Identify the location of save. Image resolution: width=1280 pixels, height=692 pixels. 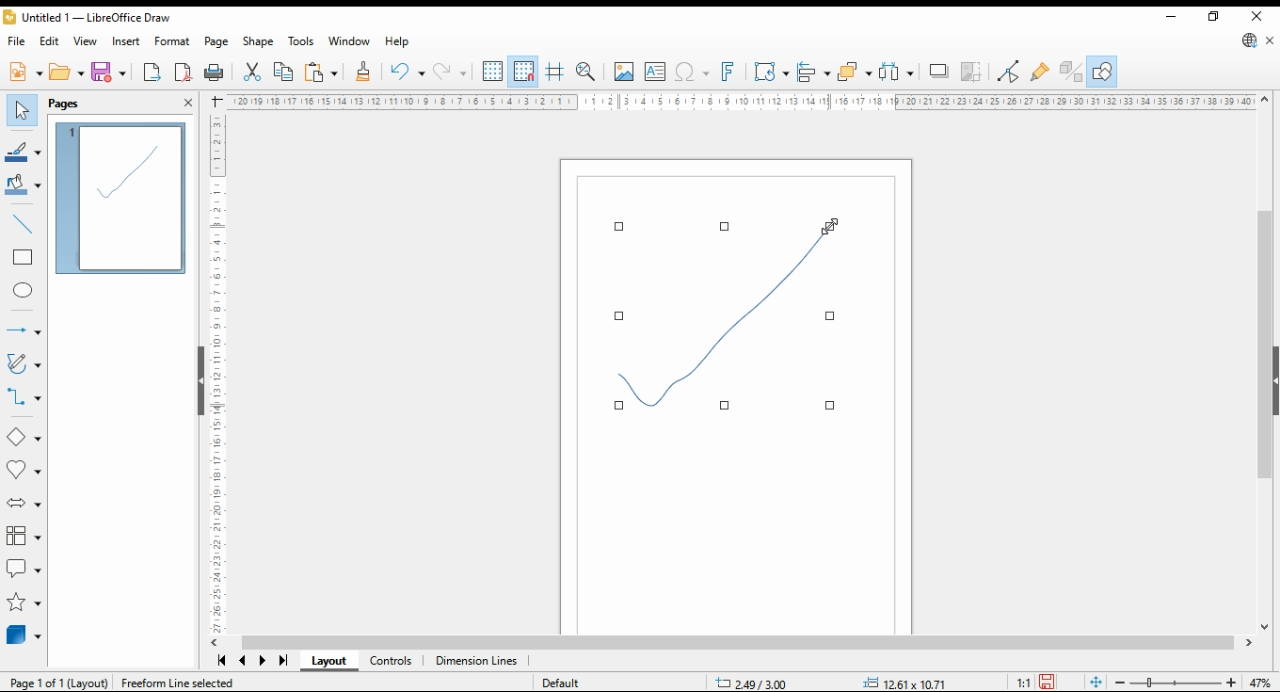
(1049, 683).